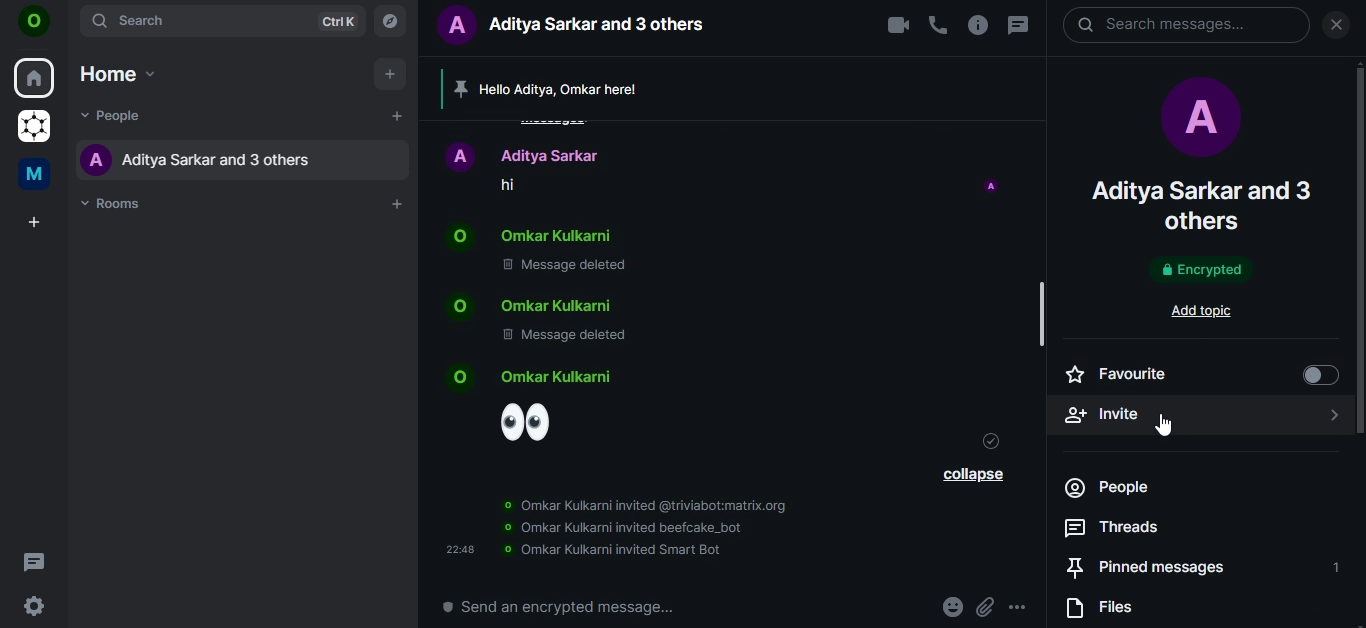  Describe the element at coordinates (1202, 205) in the screenshot. I see `aditya sarkar and 3 others` at that location.